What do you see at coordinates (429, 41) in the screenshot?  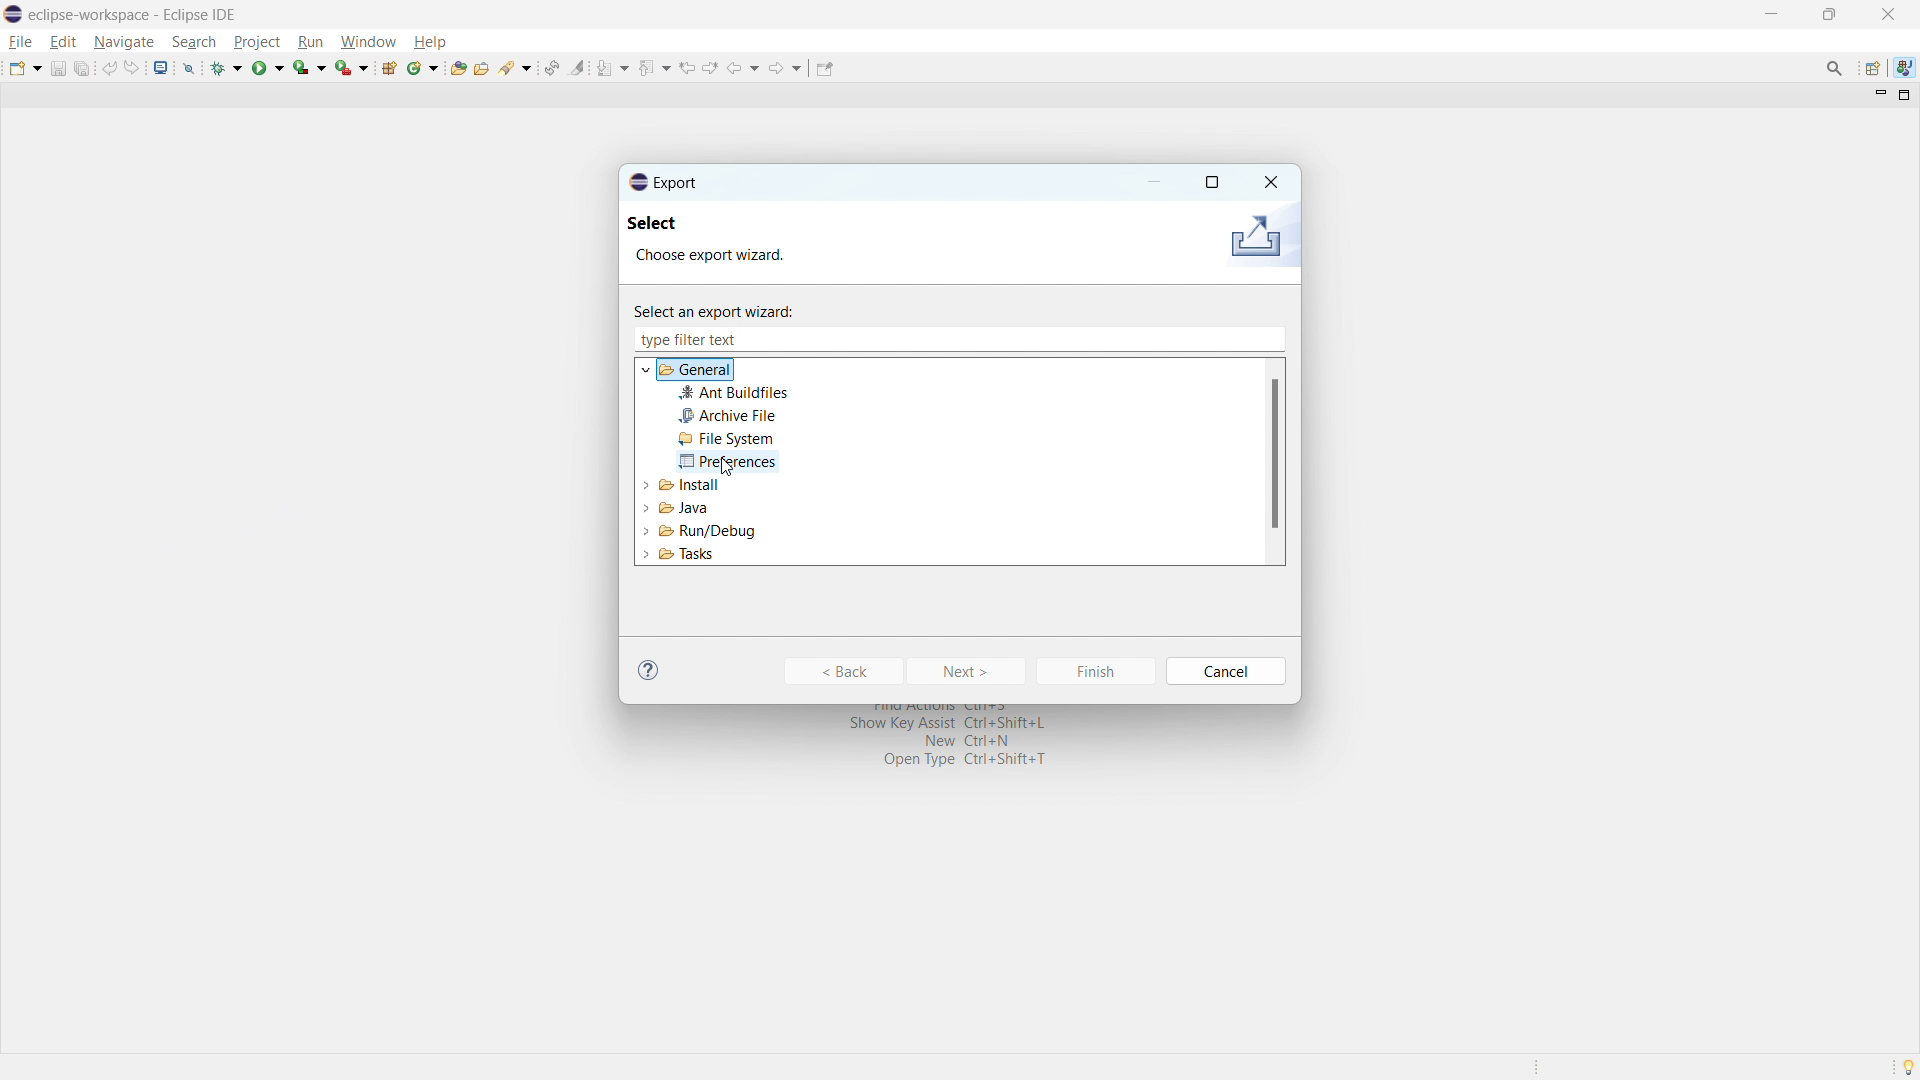 I see `help` at bounding box center [429, 41].